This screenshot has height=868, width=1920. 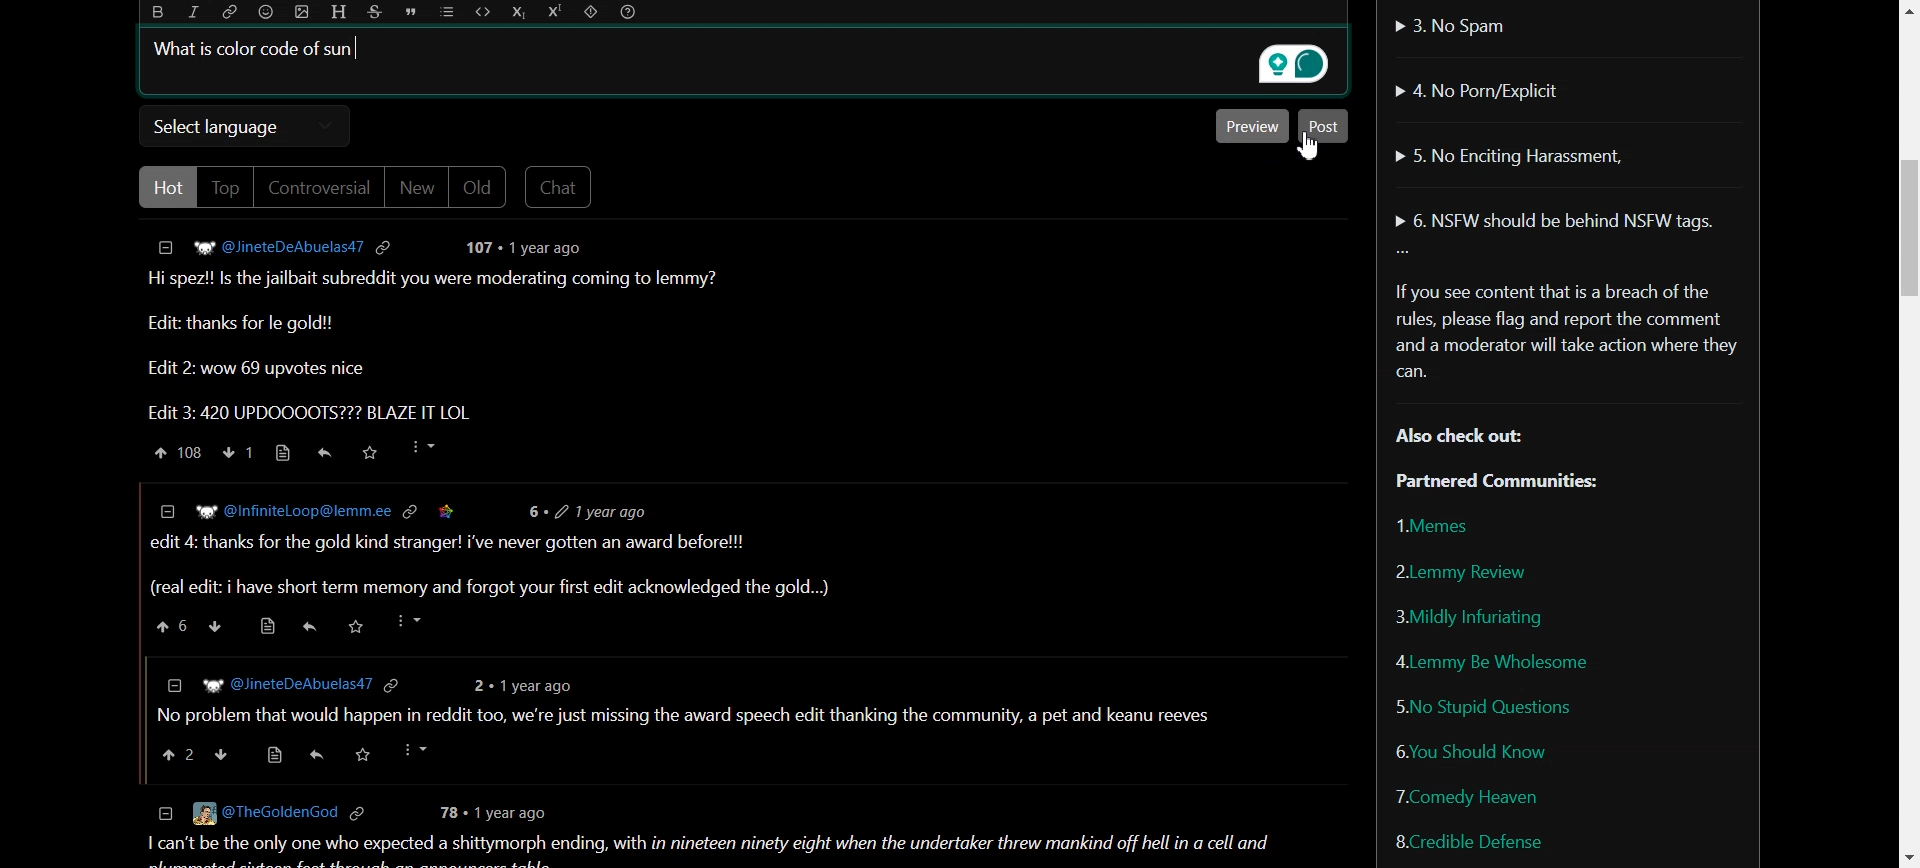 What do you see at coordinates (1471, 572) in the screenshot?
I see `Lemmy Review` at bounding box center [1471, 572].